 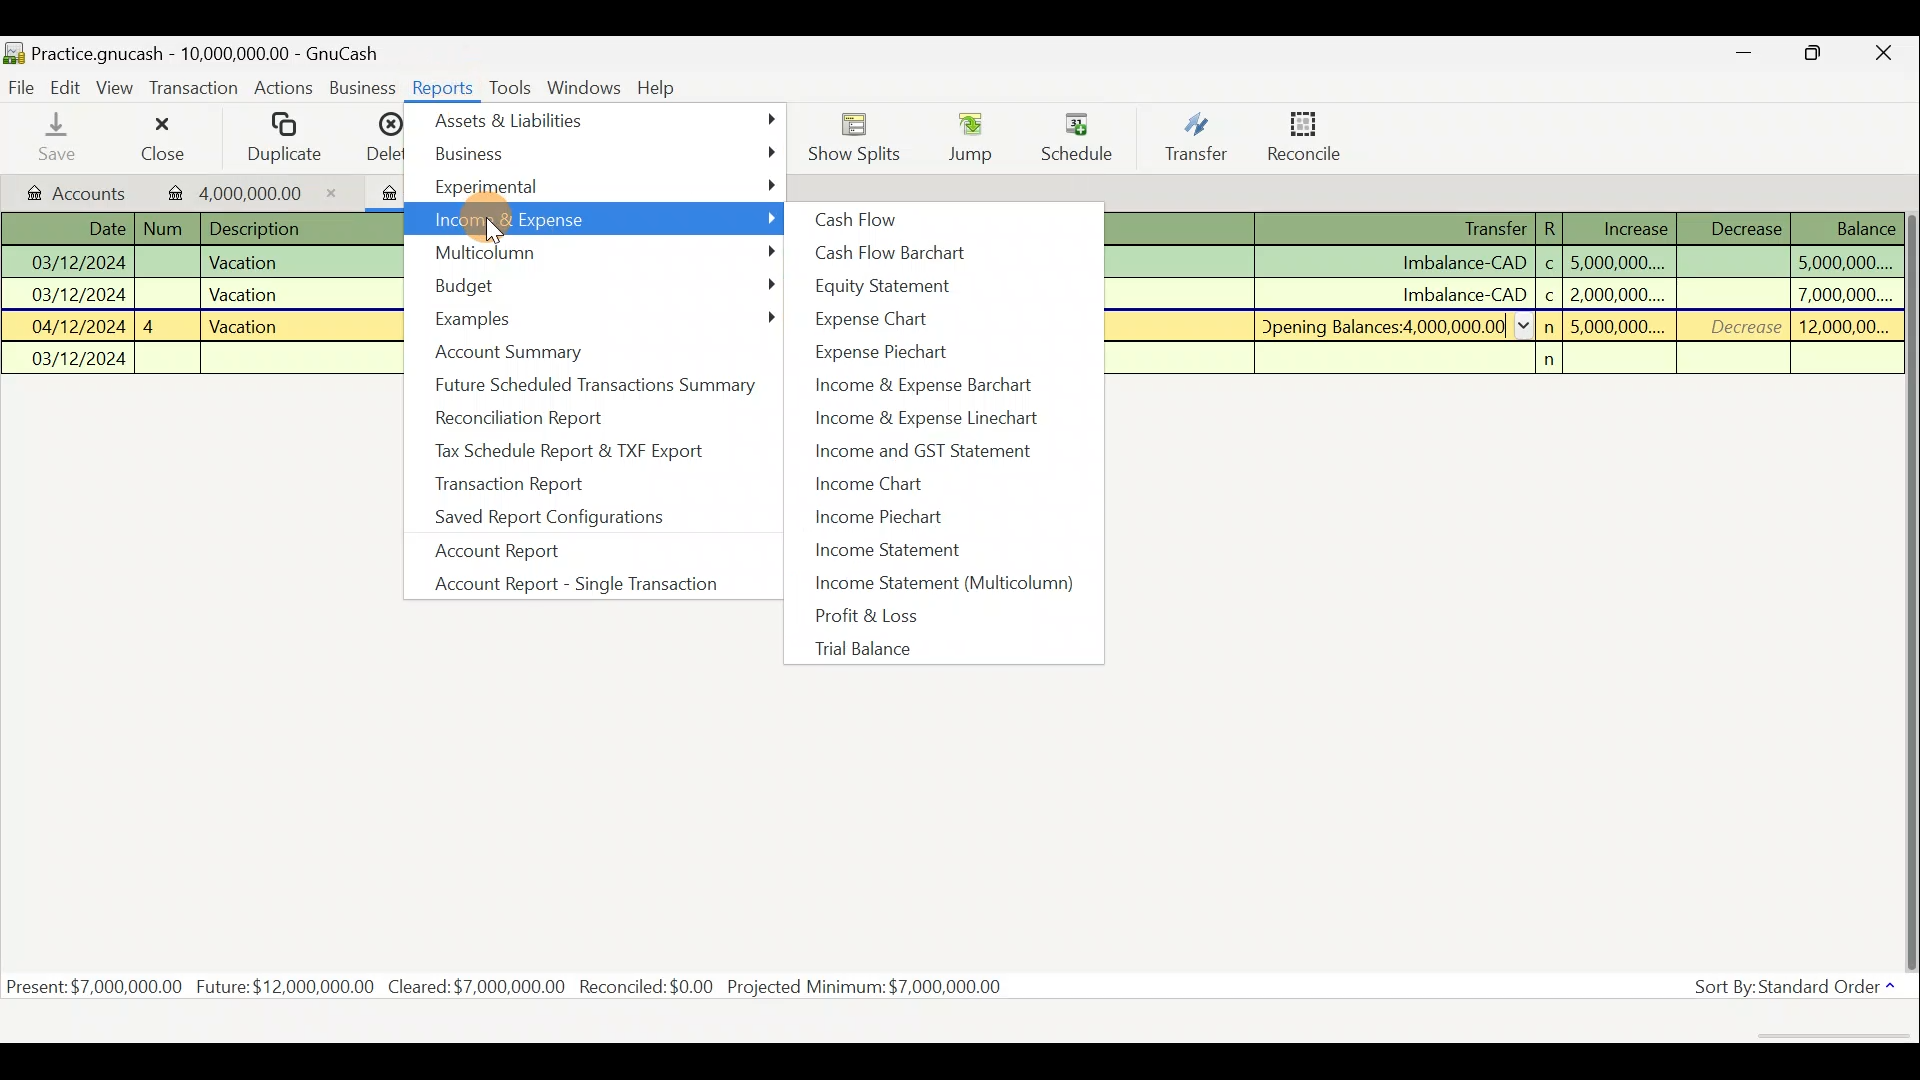 What do you see at coordinates (952, 584) in the screenshot?
I see `Income statement (multicolumn)` at bounding box center [952, 584].